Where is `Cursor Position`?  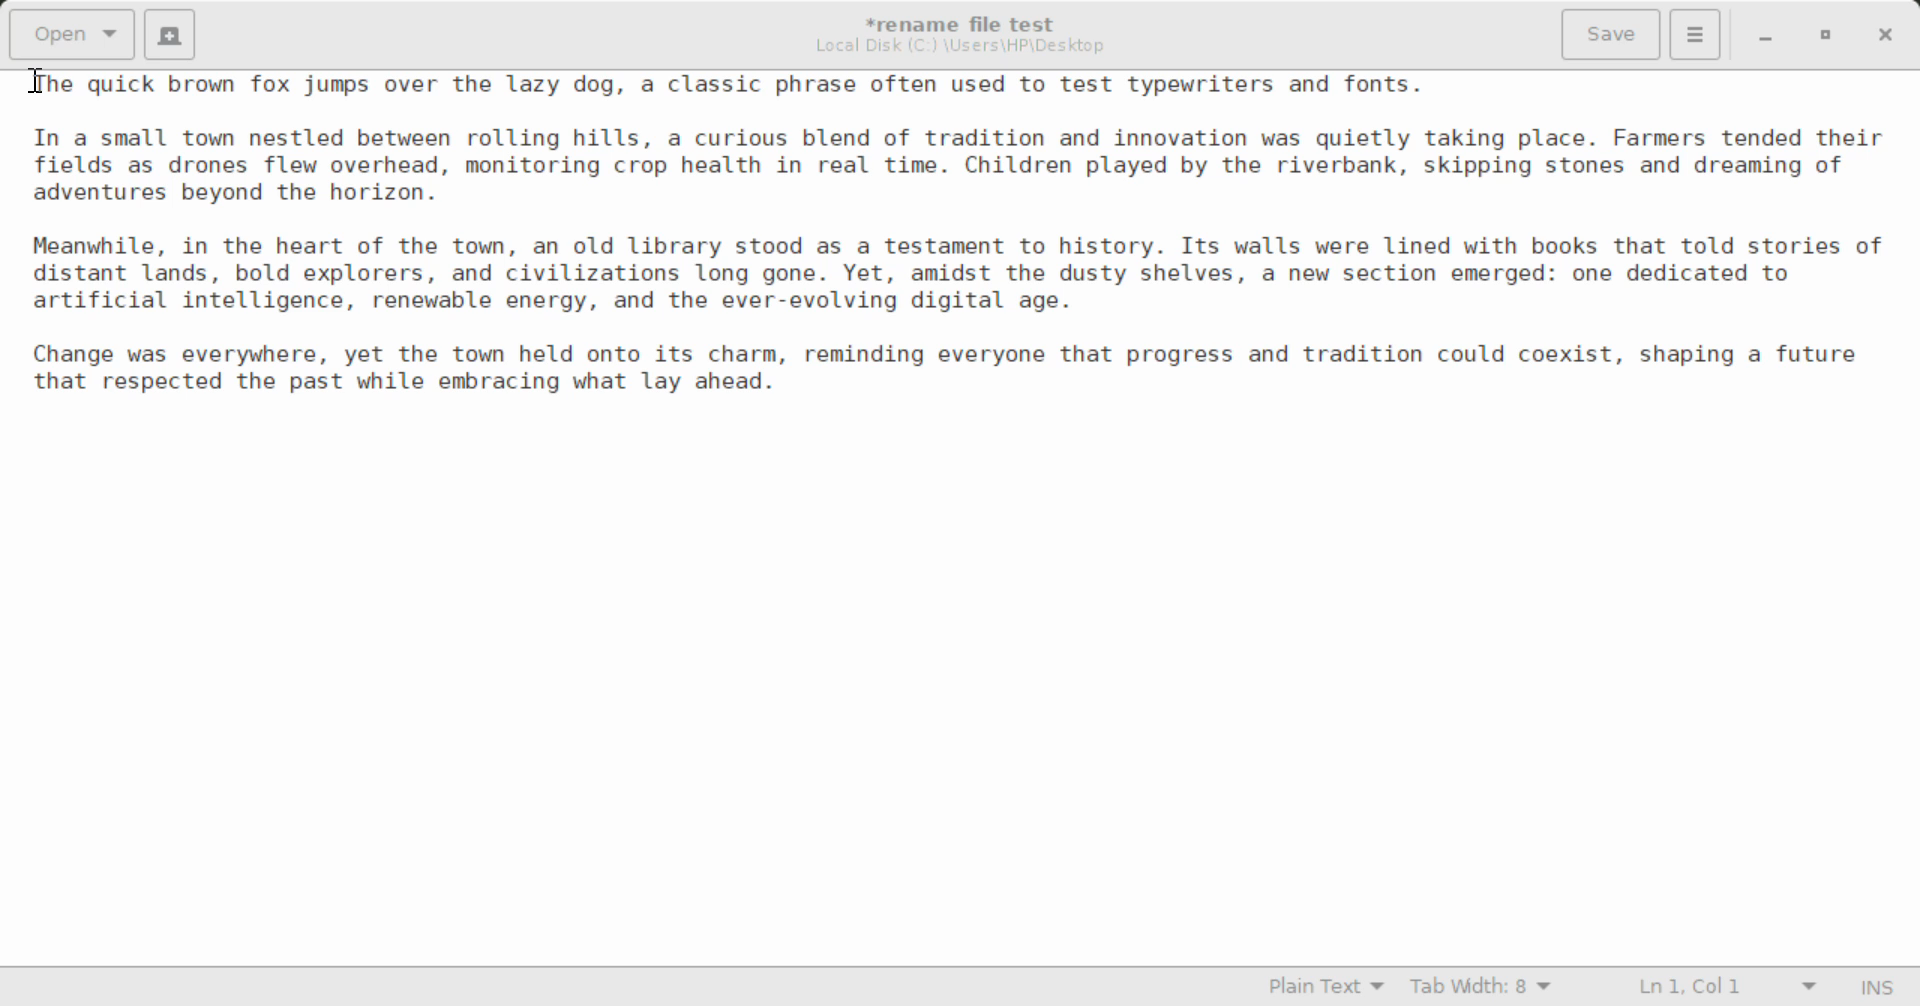 Cursor Position is located at coordinates (38, 83).